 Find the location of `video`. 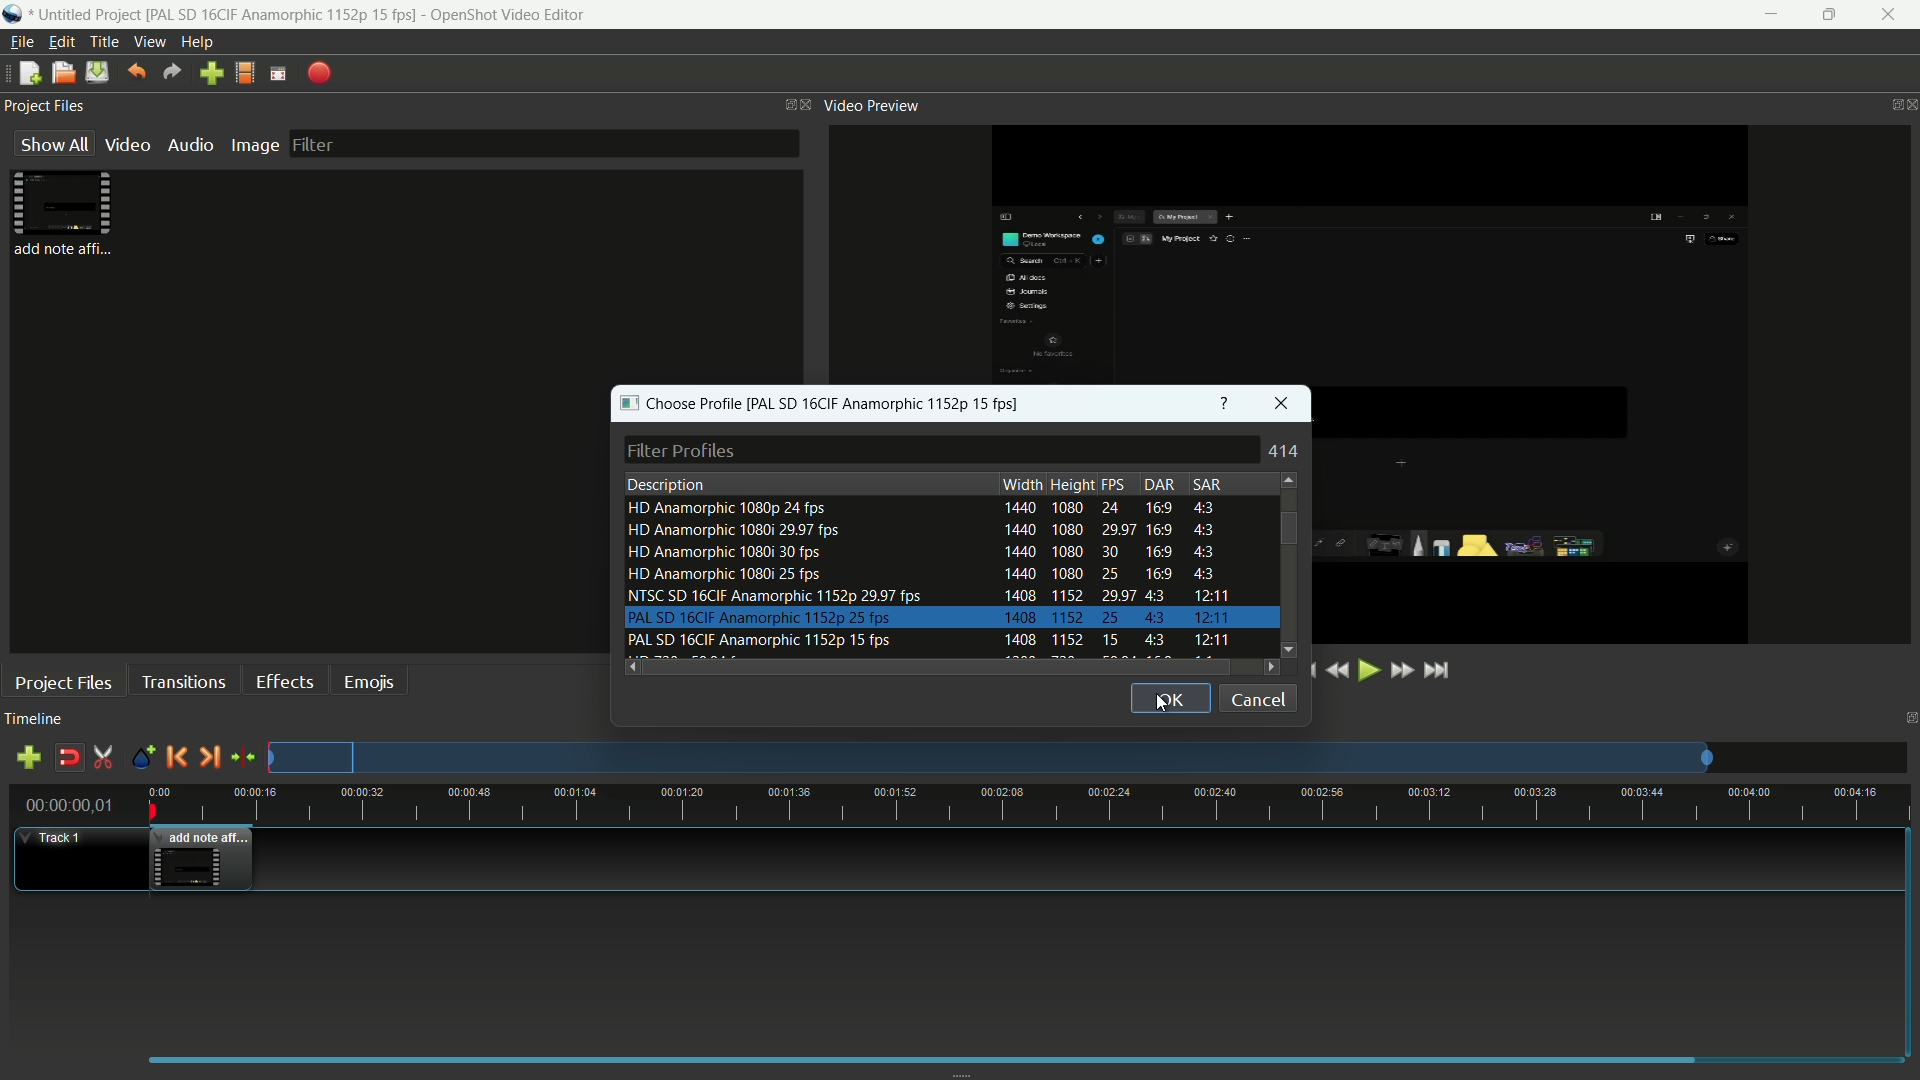

video is located at coordinates (125, 144).